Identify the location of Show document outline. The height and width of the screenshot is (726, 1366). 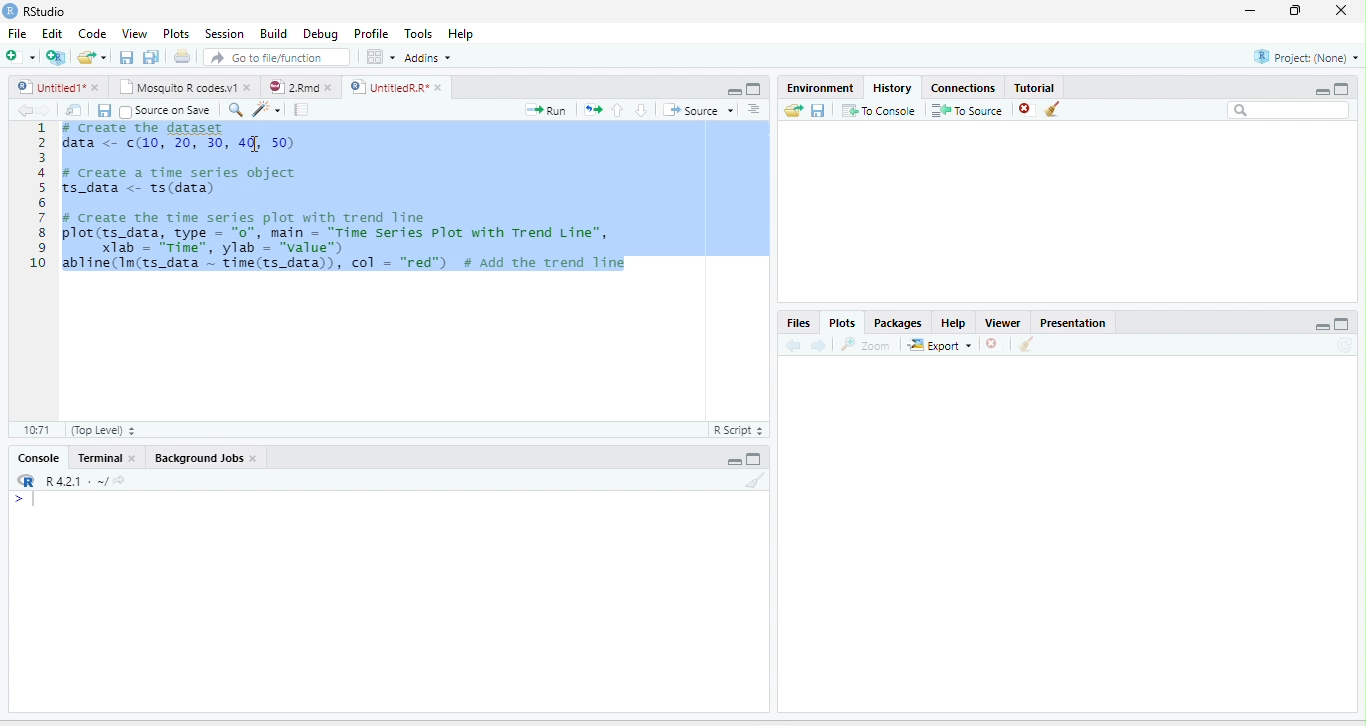
(754, 109).